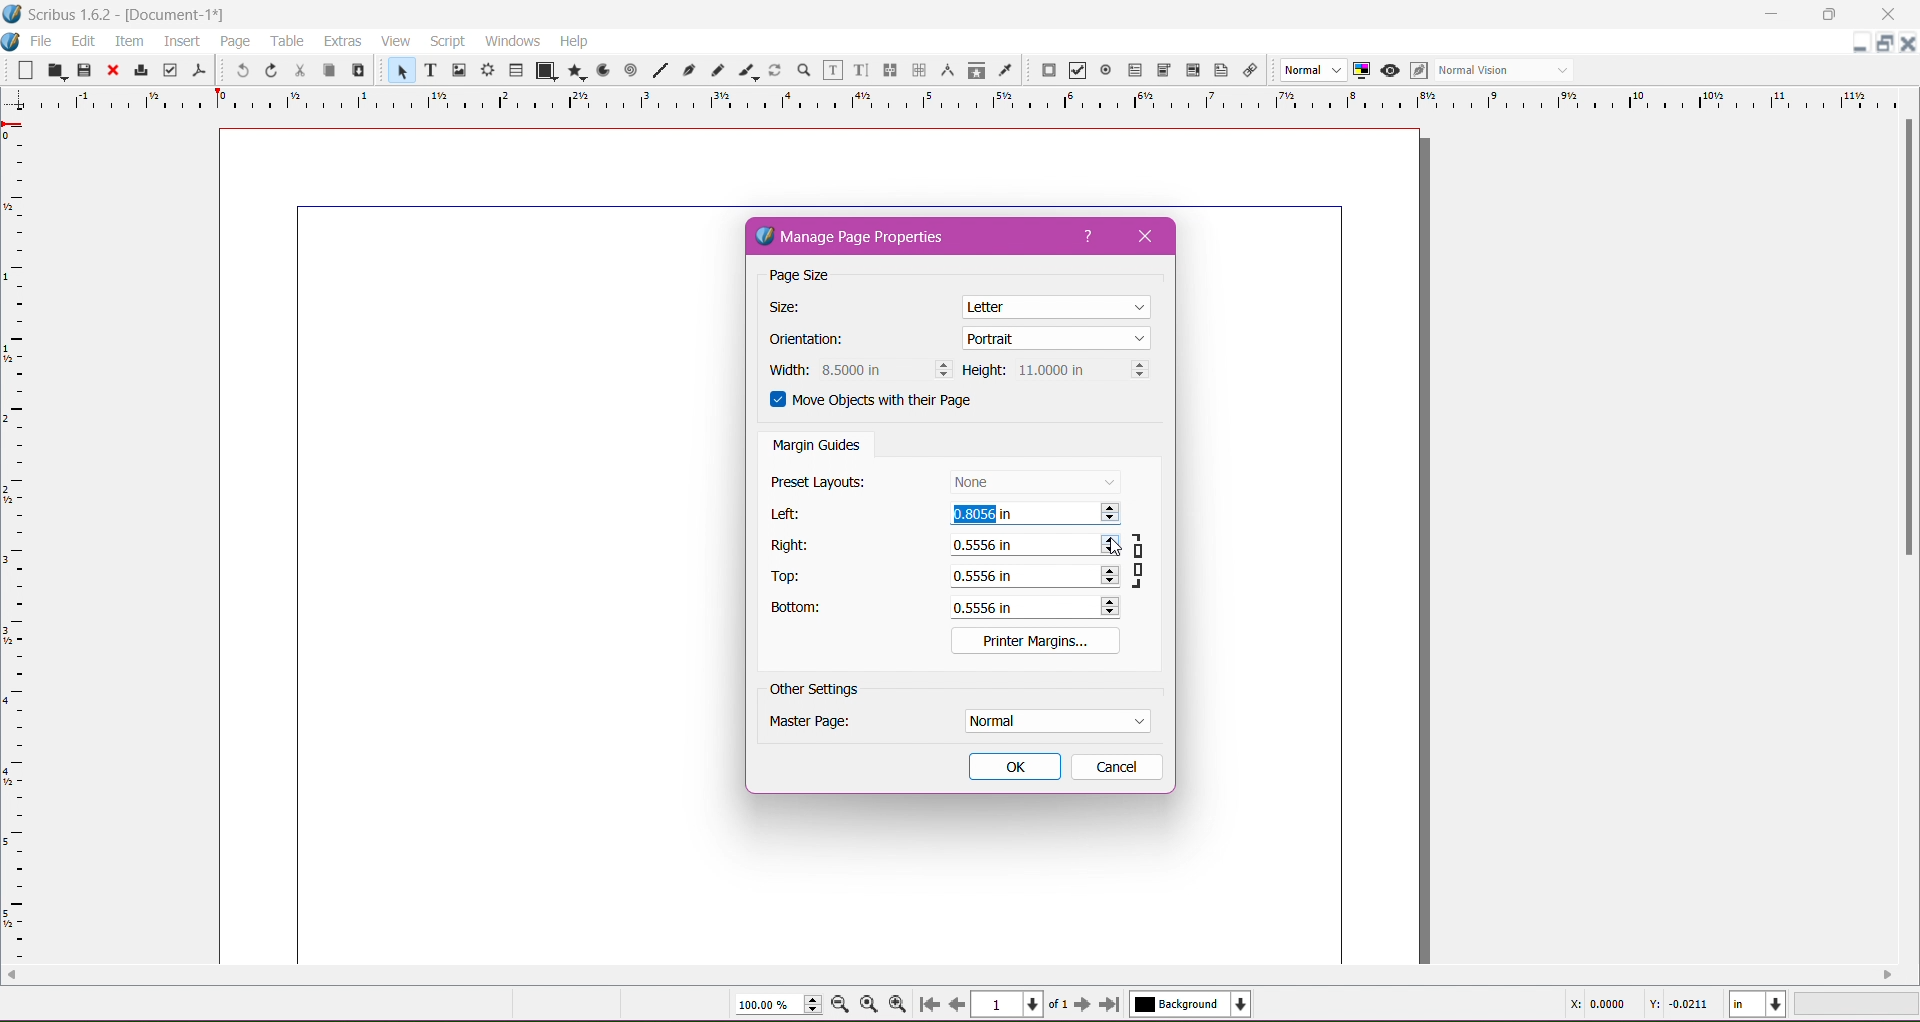 The image size is (1920, 1022). Describe the element at coordinates (239, 72) in the screenshot. I see `Undo` at that location.